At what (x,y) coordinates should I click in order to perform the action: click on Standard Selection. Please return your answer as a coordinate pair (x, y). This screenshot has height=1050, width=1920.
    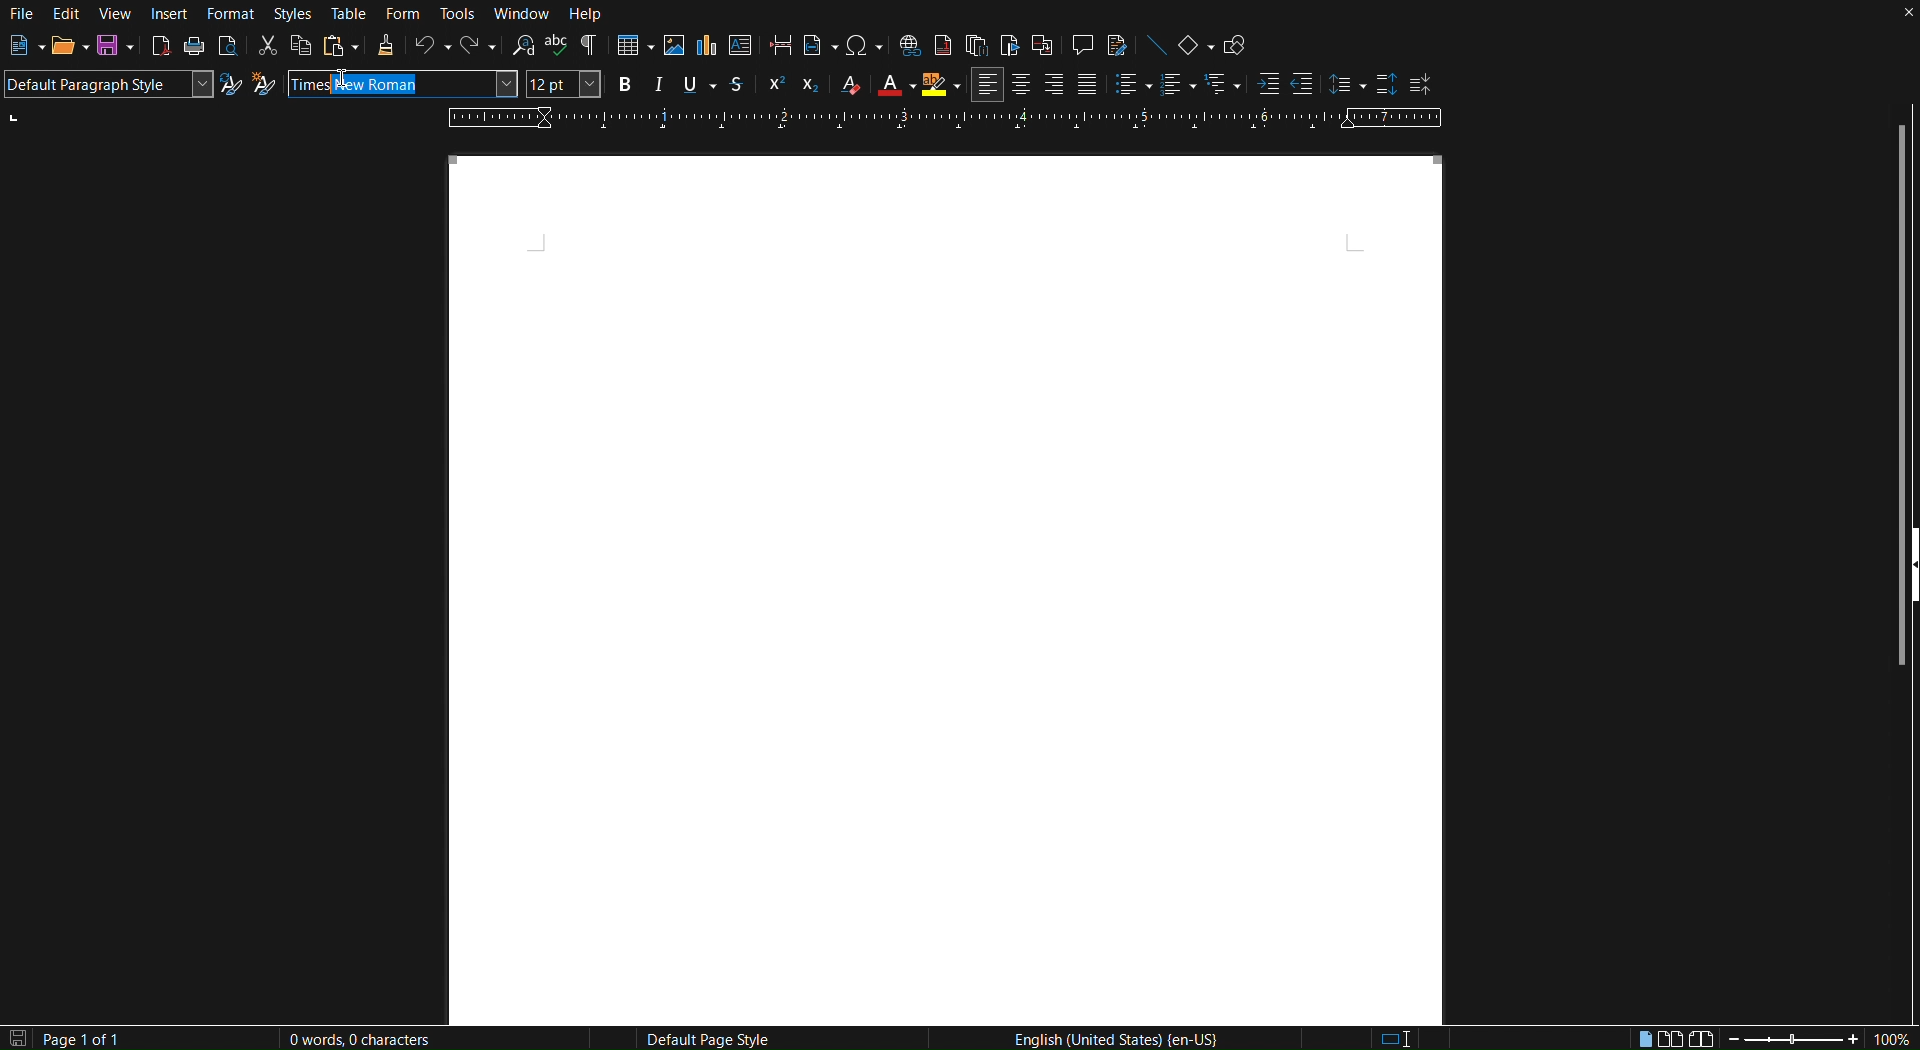
    Looking at the image, I should click on (1403, 1039).